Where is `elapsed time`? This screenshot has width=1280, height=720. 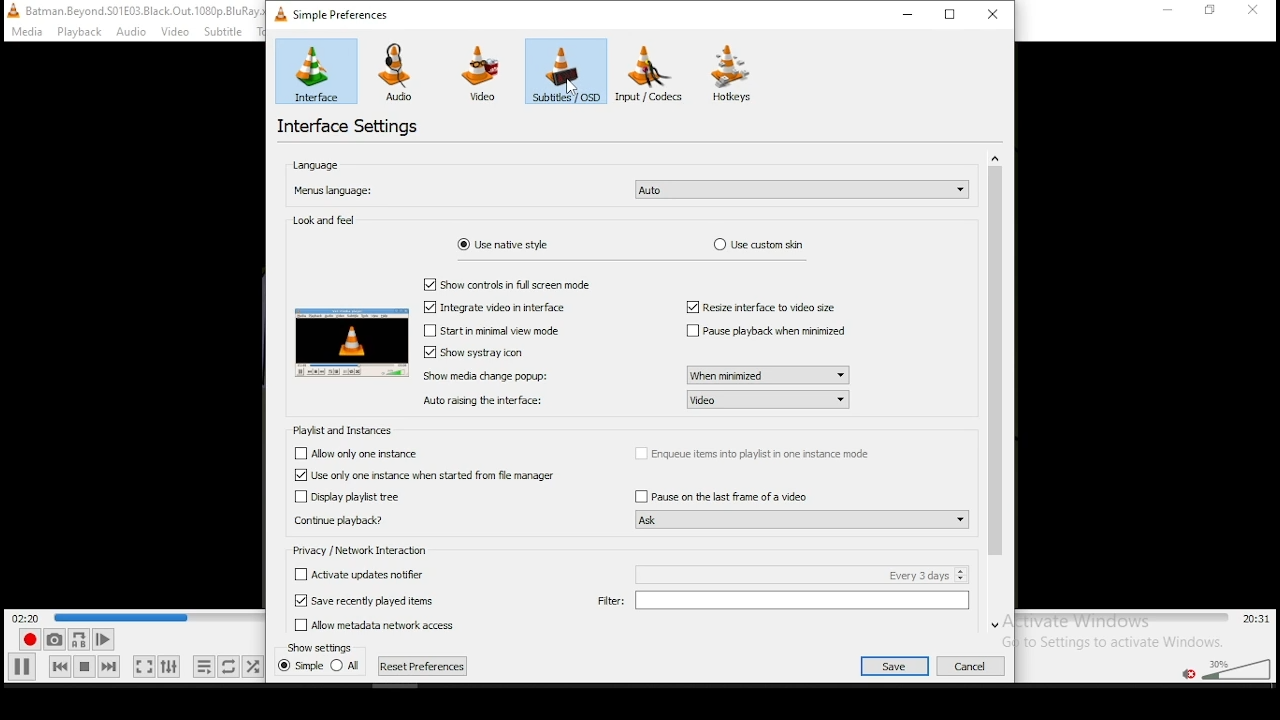 elapsed time is located at coordinates (27, 616).